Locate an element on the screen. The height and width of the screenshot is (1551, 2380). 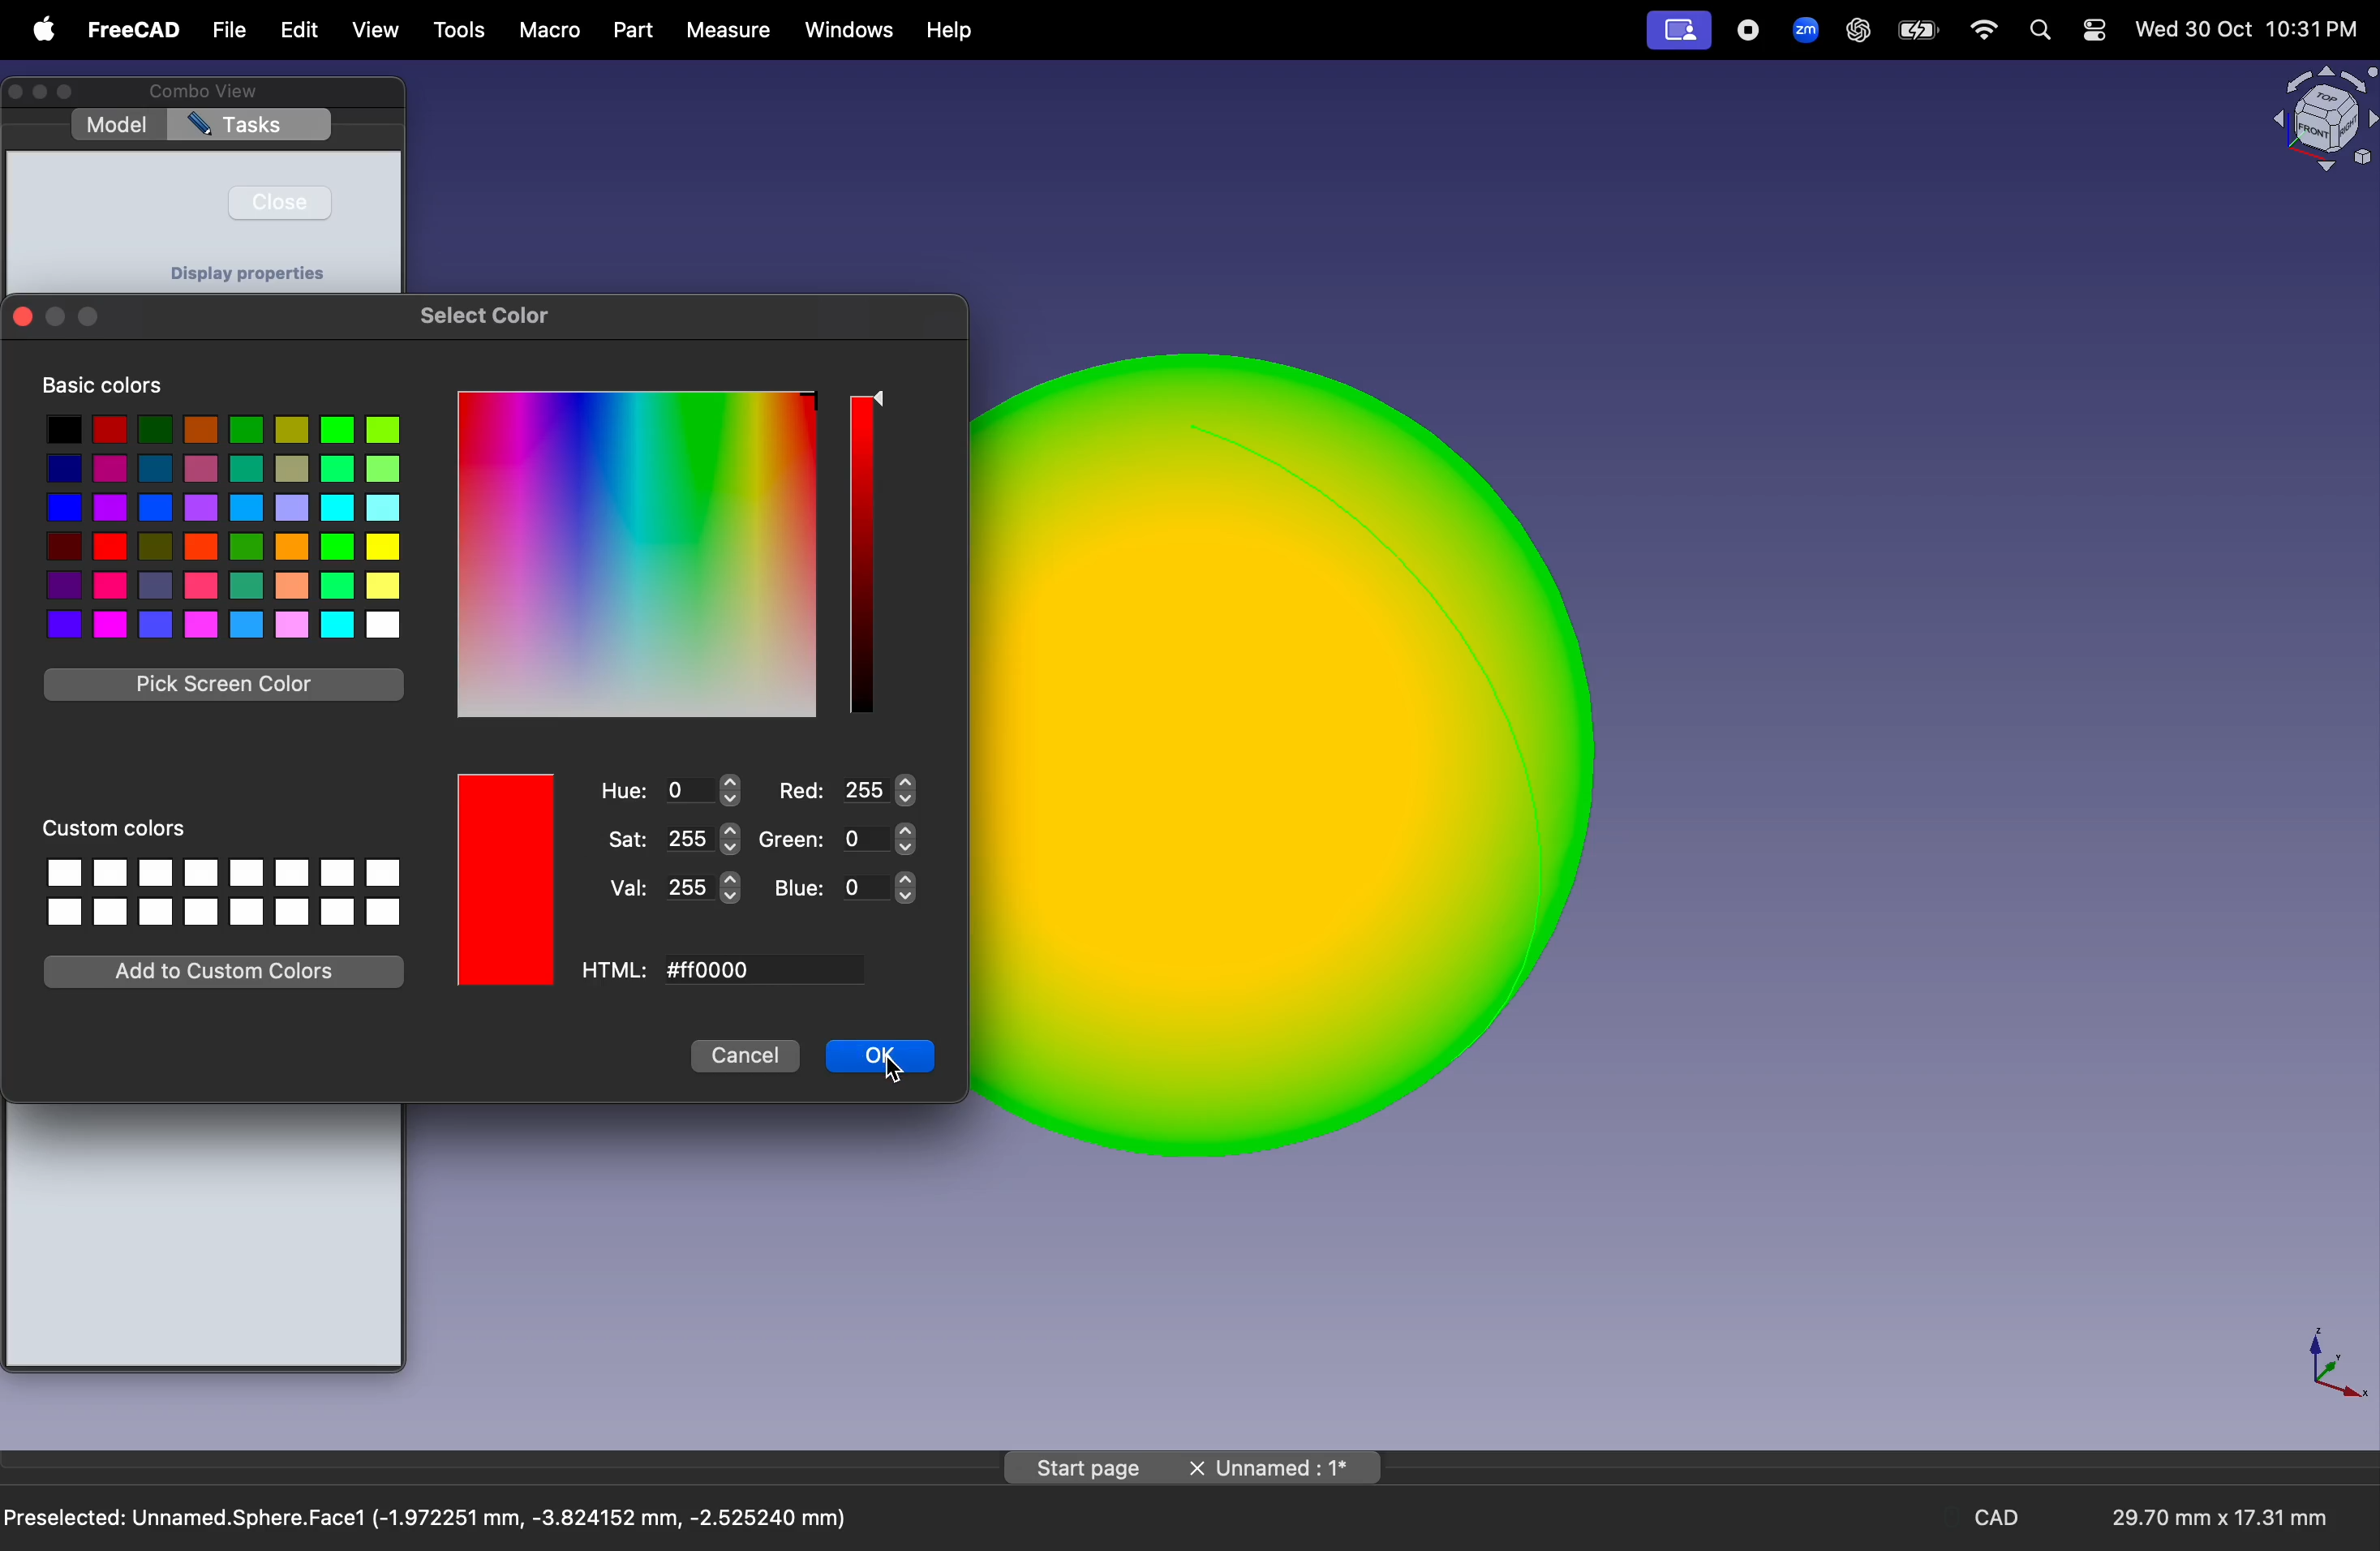
red color is located at coordinates (508, 880).